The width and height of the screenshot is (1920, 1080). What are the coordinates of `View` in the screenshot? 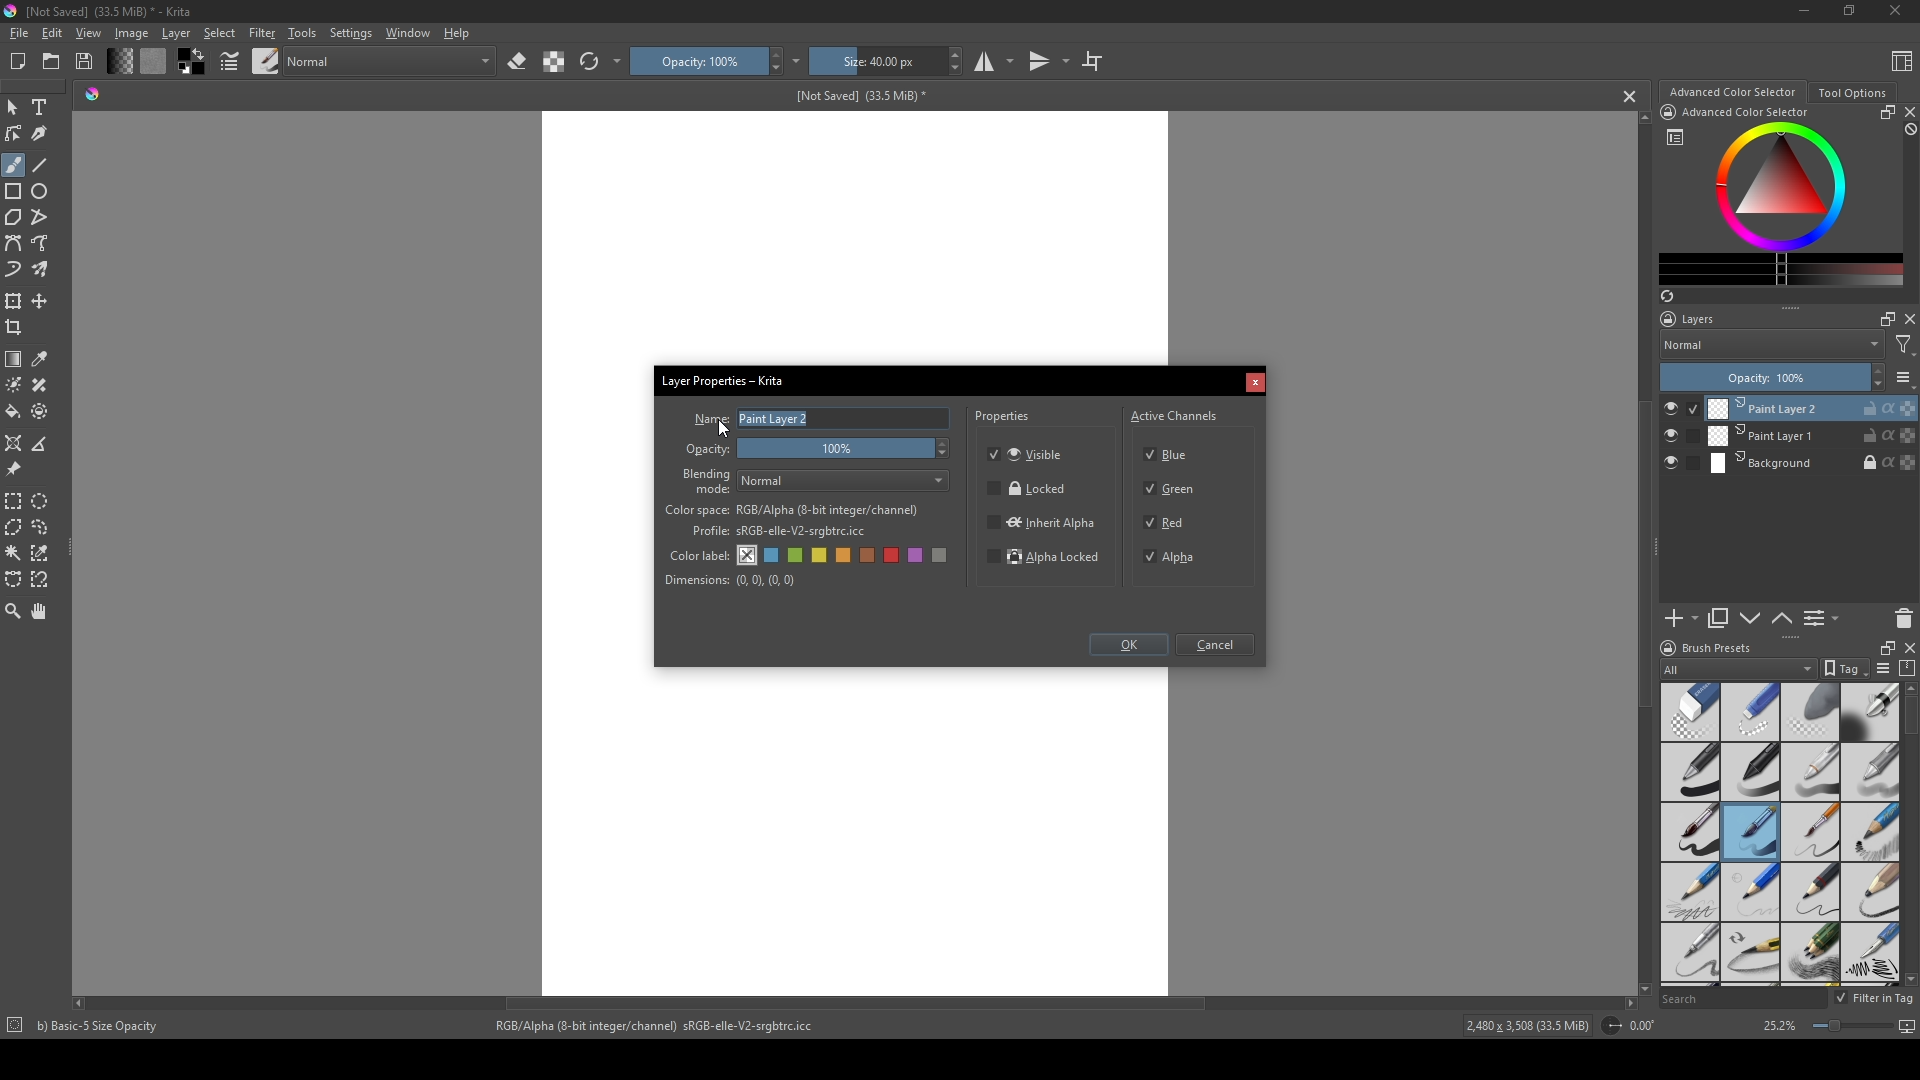 It's located at (89, 33).